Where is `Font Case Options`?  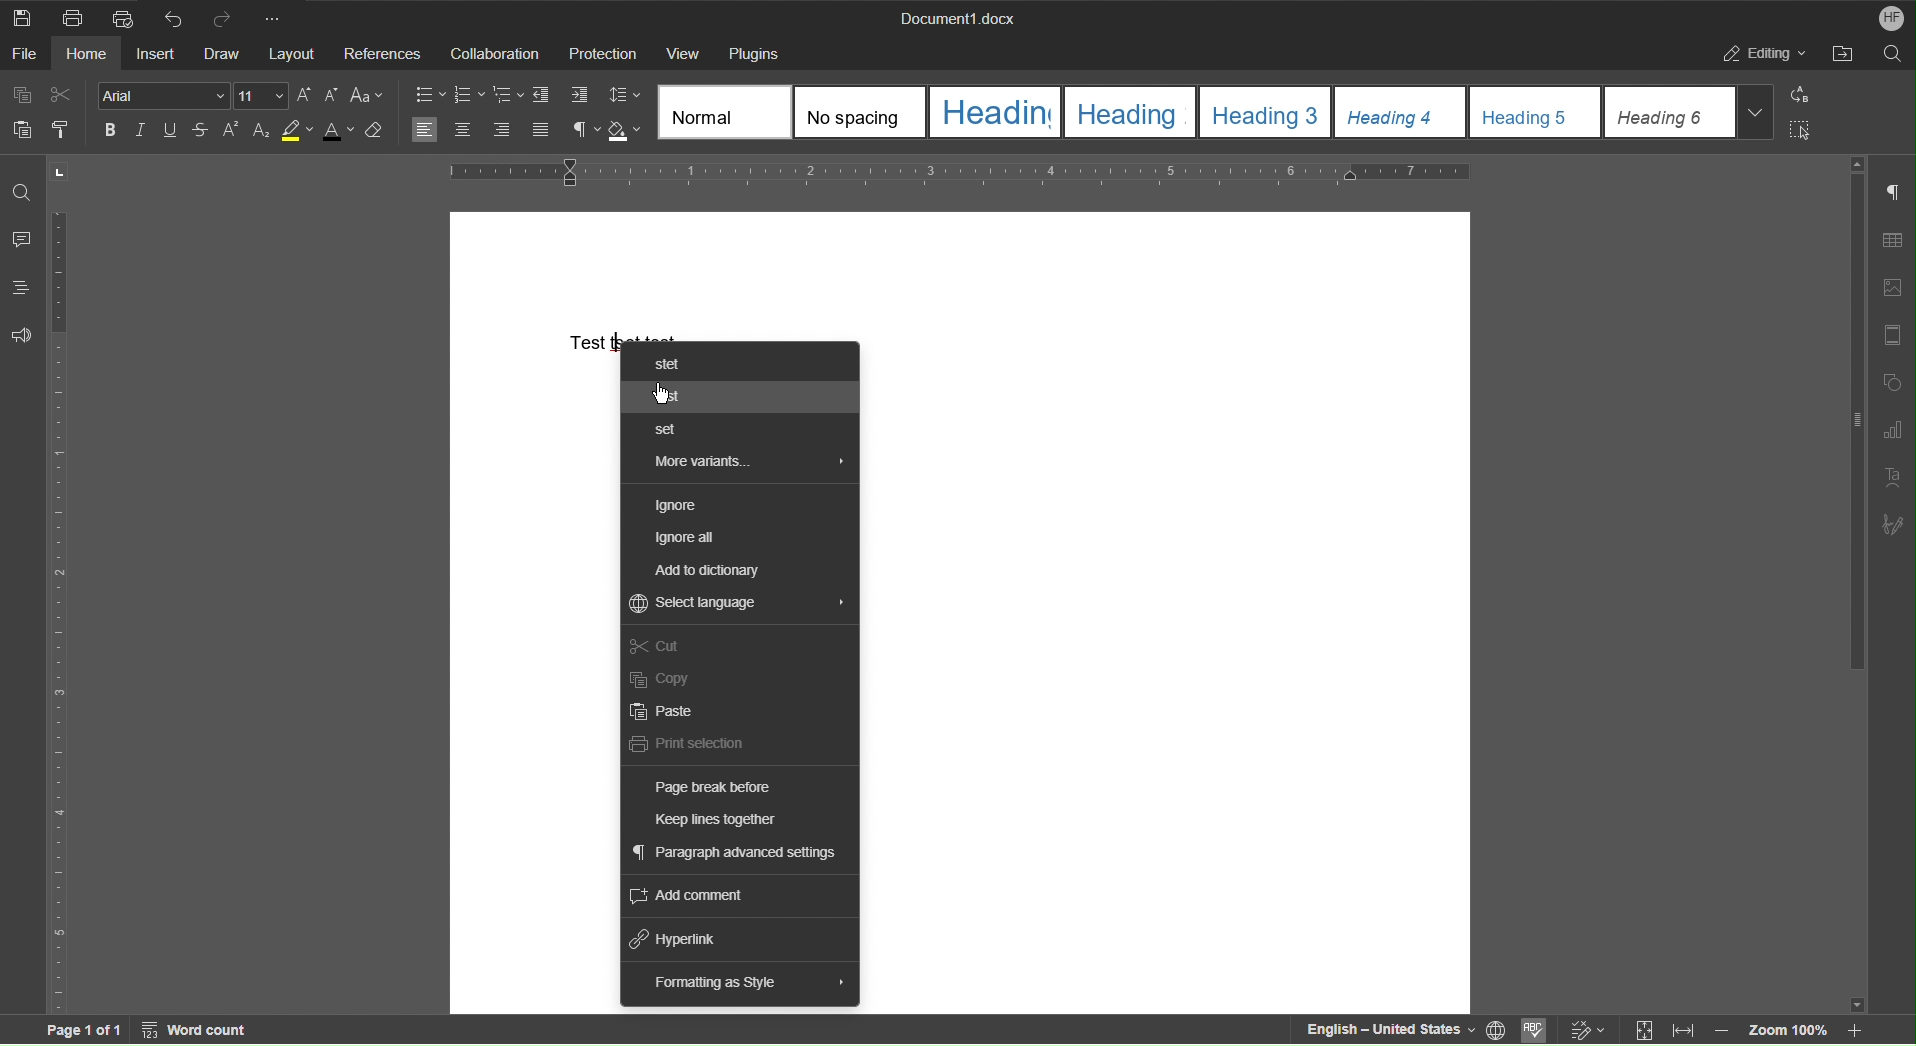
Font Case Options is located at coordinates (367, 96).